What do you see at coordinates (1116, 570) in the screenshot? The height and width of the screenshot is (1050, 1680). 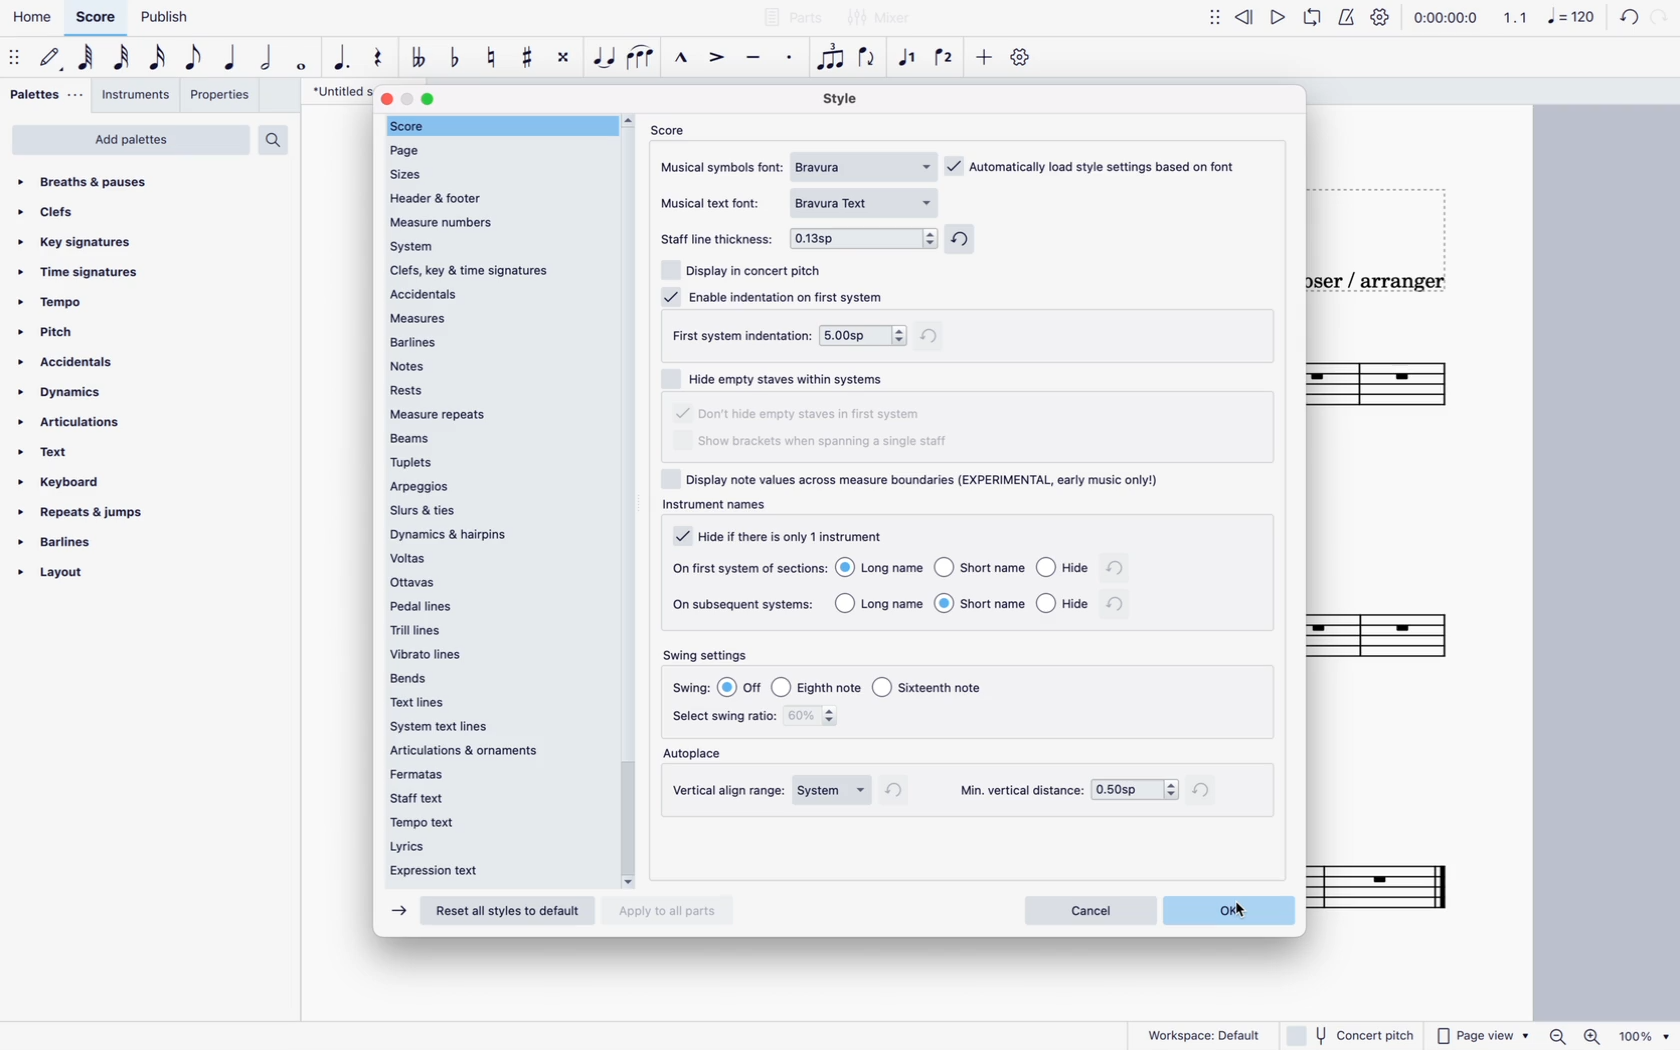 I see `refresh` at bounding box center [1116, 570].